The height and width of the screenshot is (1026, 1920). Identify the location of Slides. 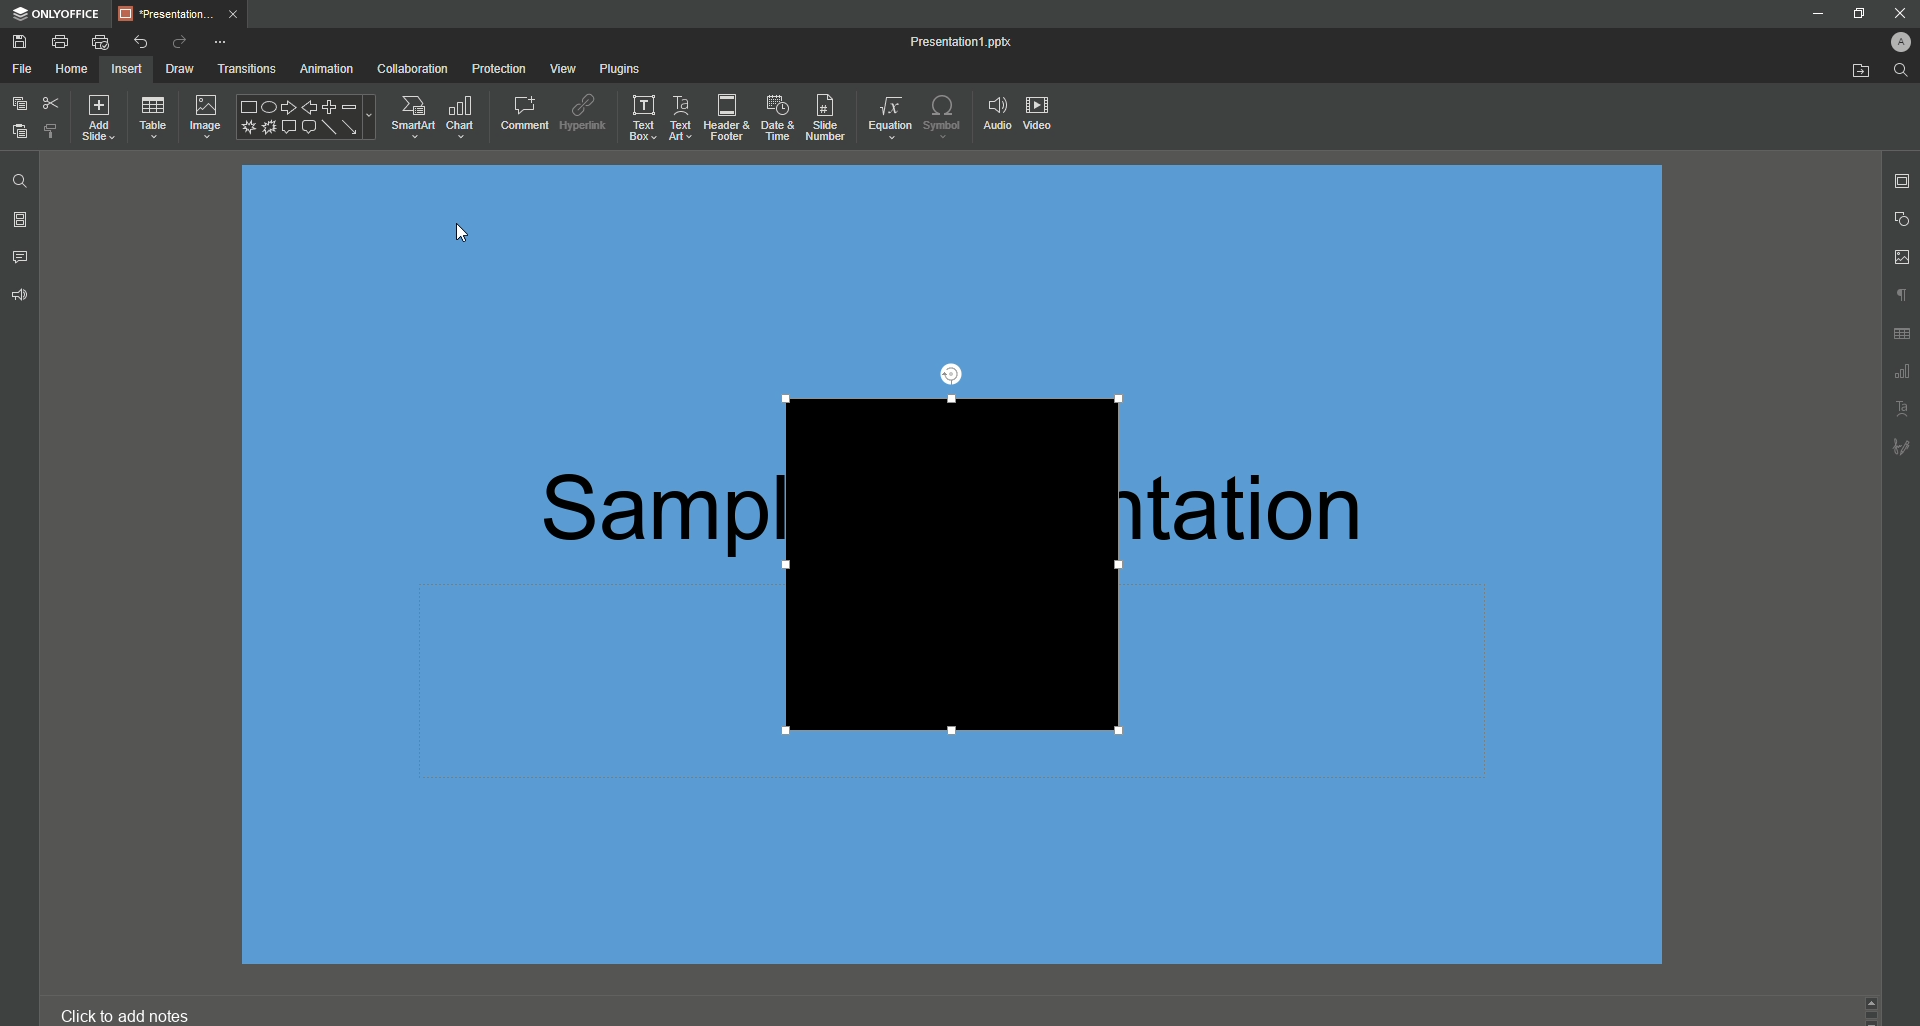
(22, 220).